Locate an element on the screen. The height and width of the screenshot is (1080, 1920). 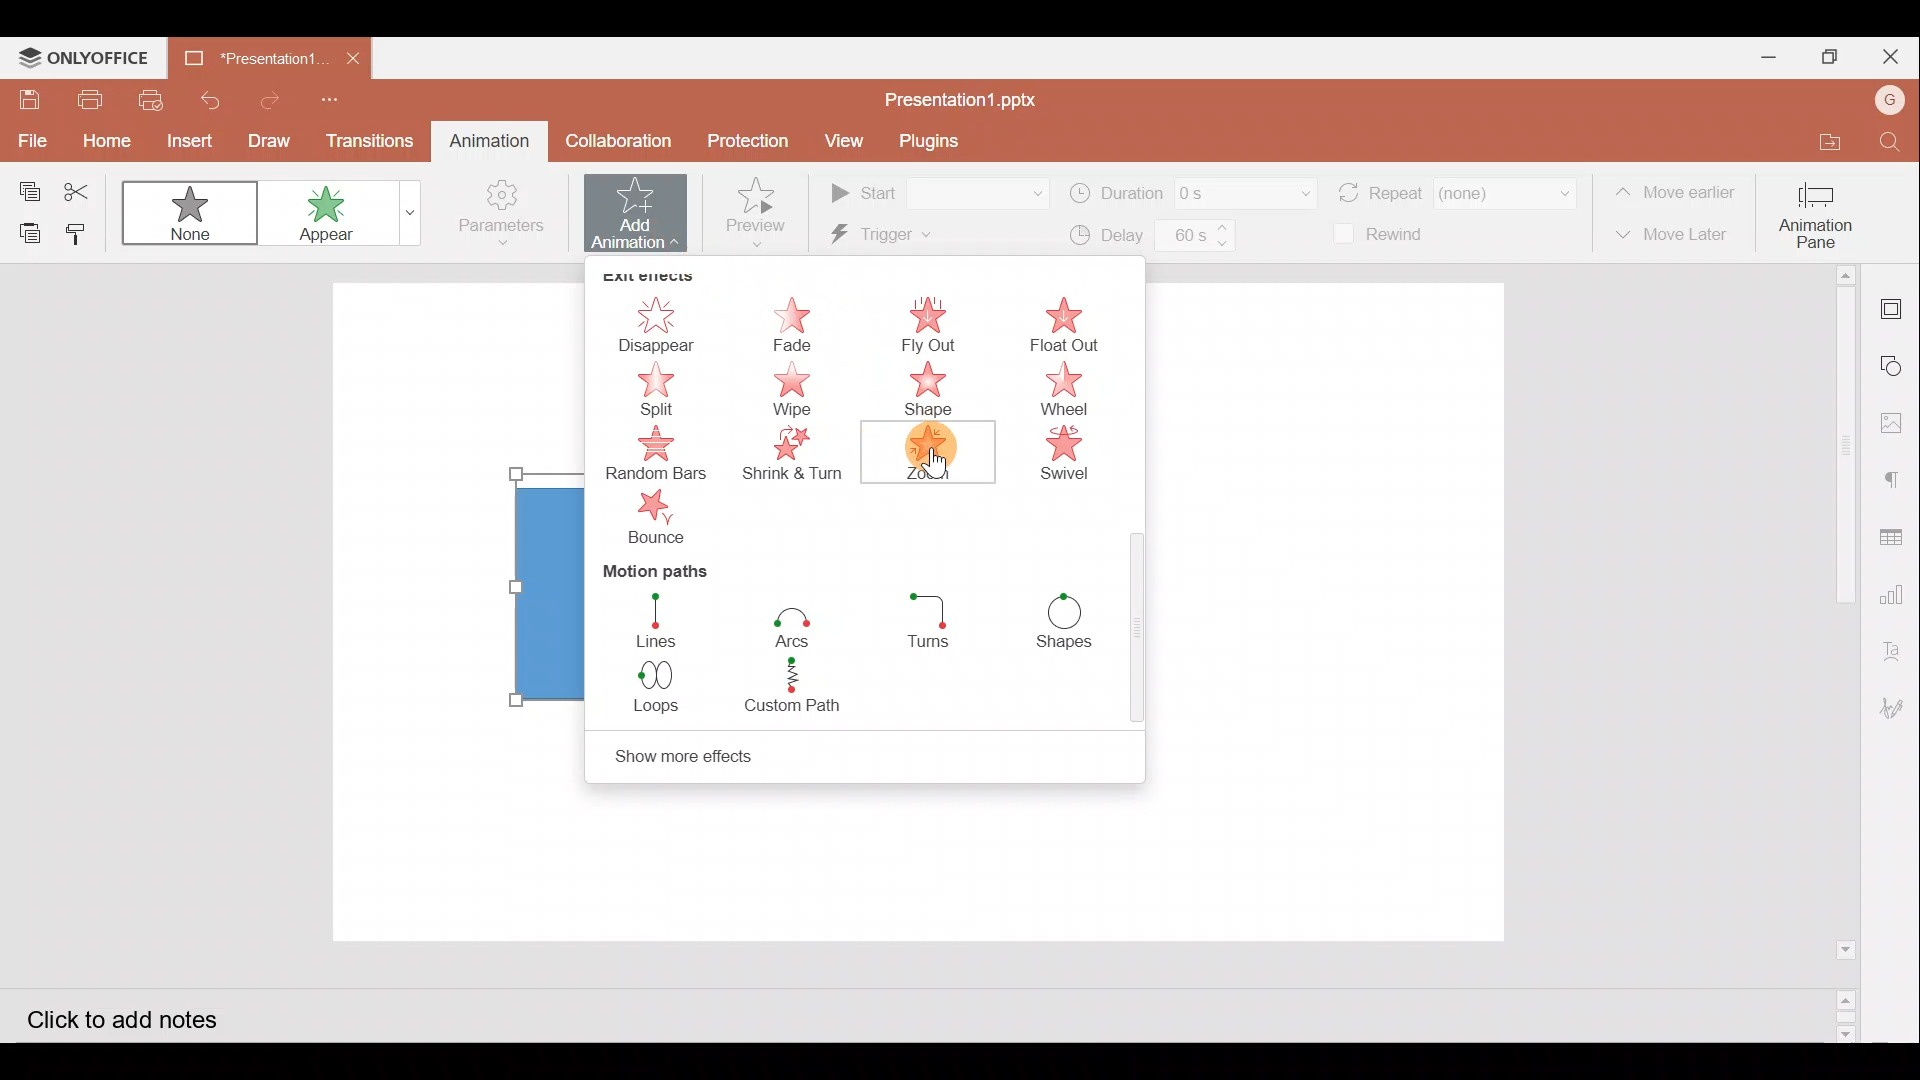
Arcs is located at coordinates (793, 621).